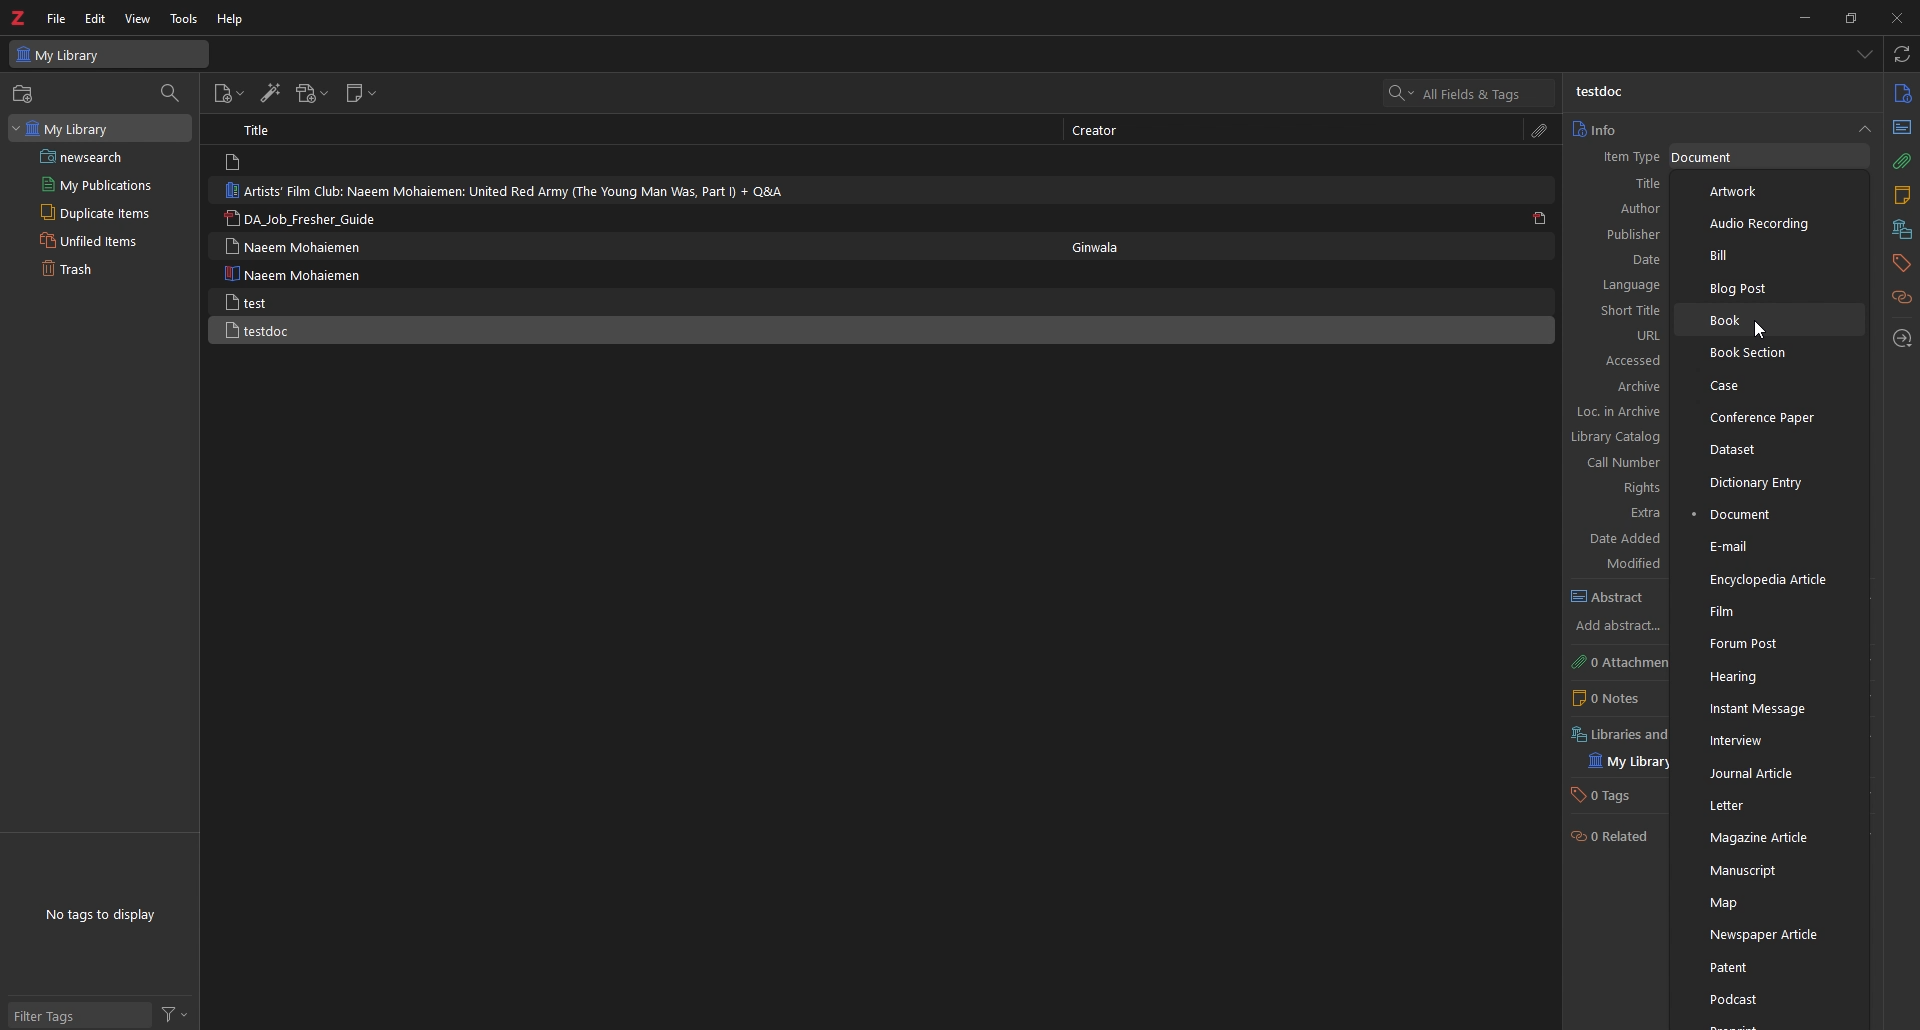 The width and height of the screenshot is (1920, 1030). What do you see at coordinates (1901, 339) in the screenshot?
I see `locate` at bounding box center [1901, 339].